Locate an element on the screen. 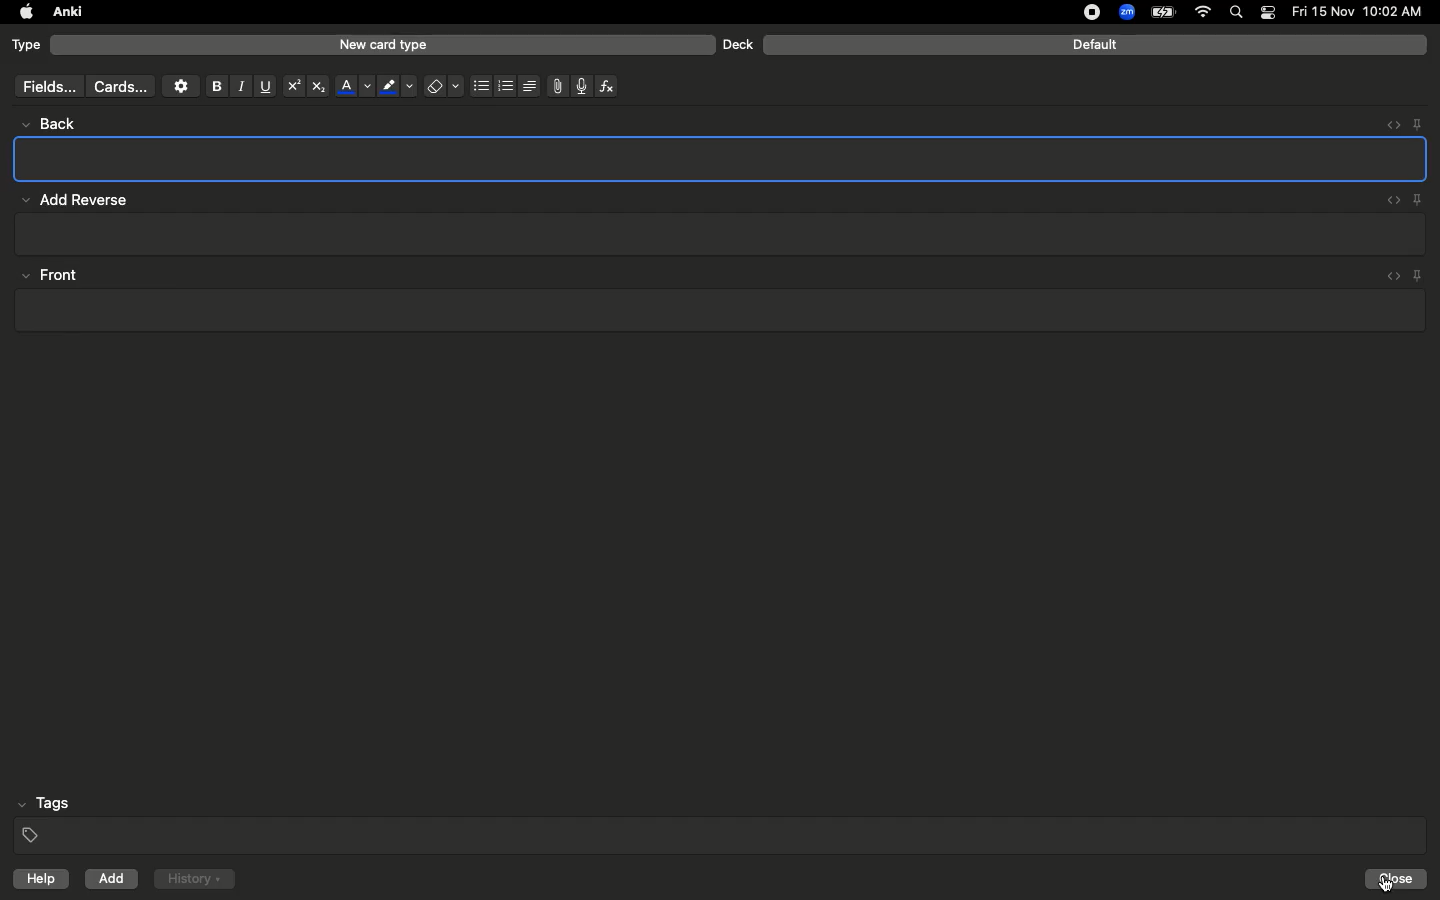 This screenshot has width=1440, height=900. text box is located at coordinates (713, 233).